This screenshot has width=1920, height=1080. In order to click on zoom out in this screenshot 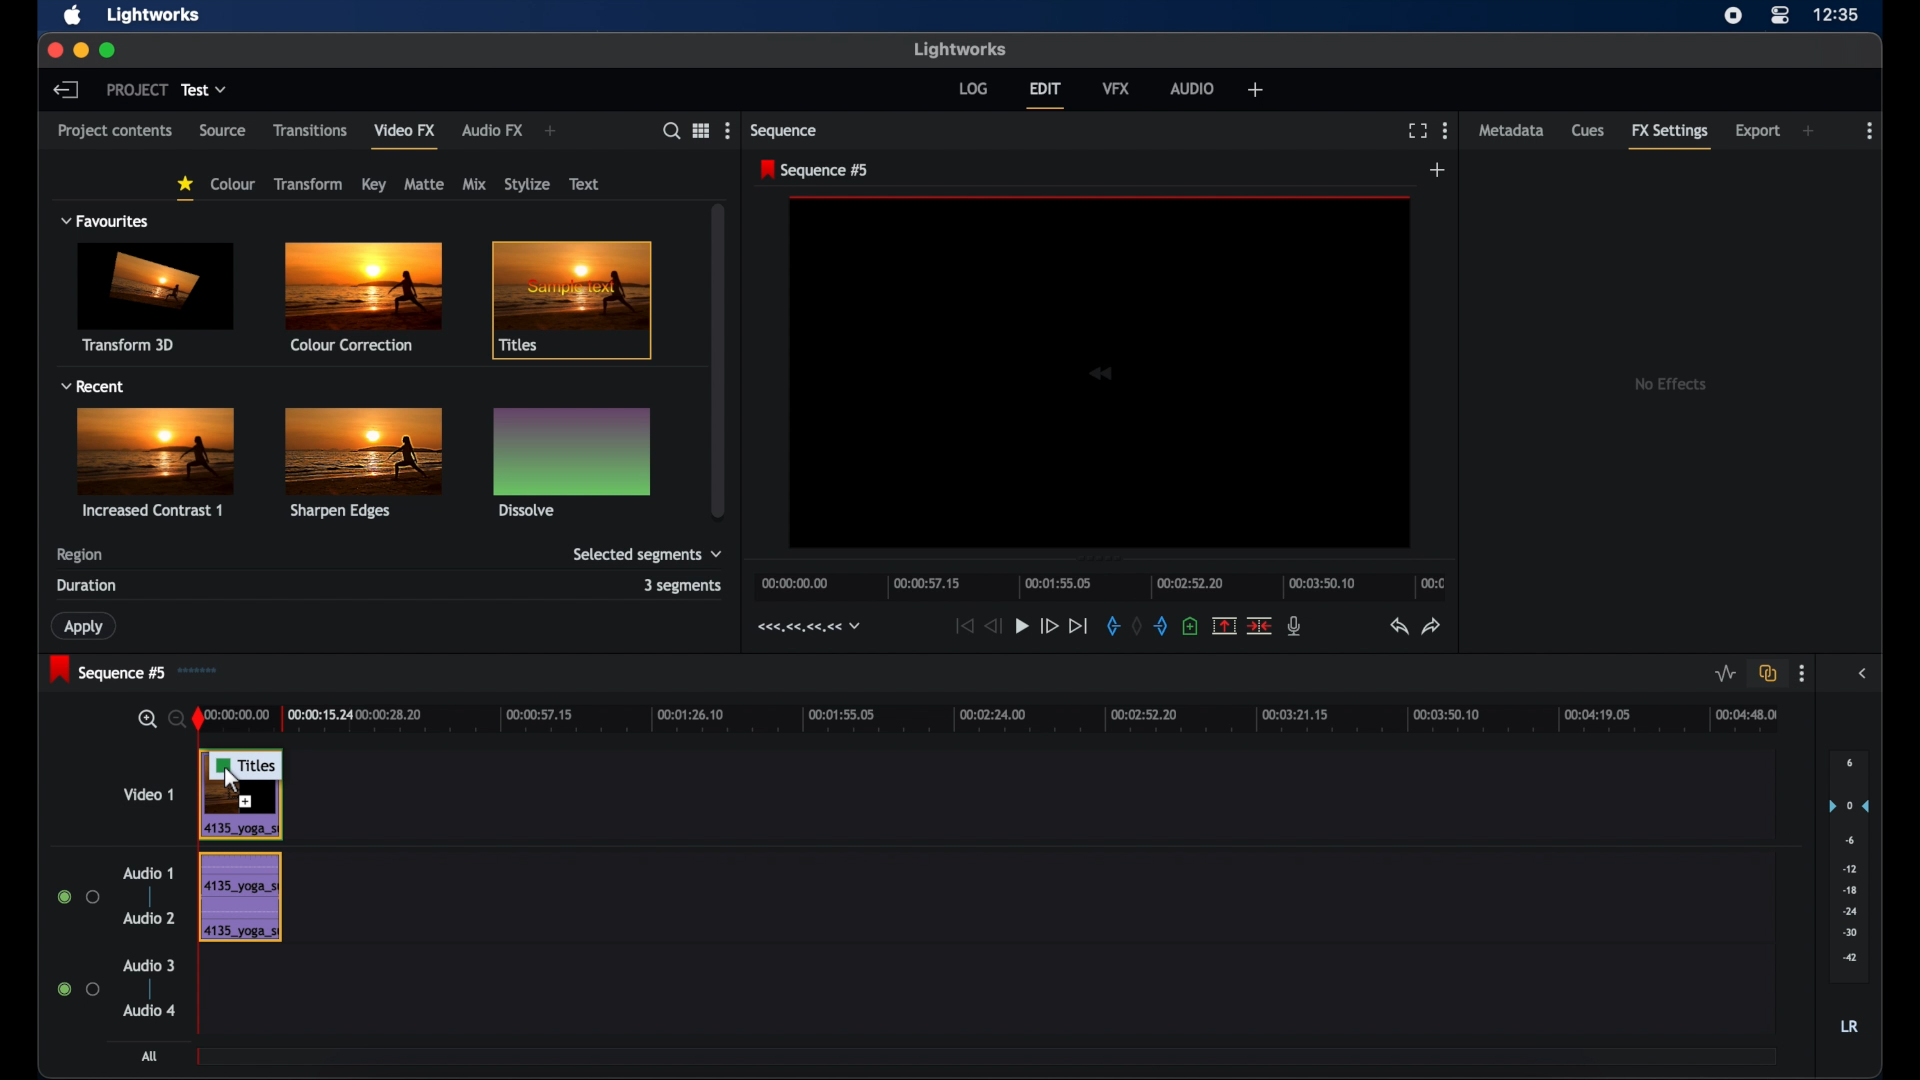, I will do `click(175, 718)`.